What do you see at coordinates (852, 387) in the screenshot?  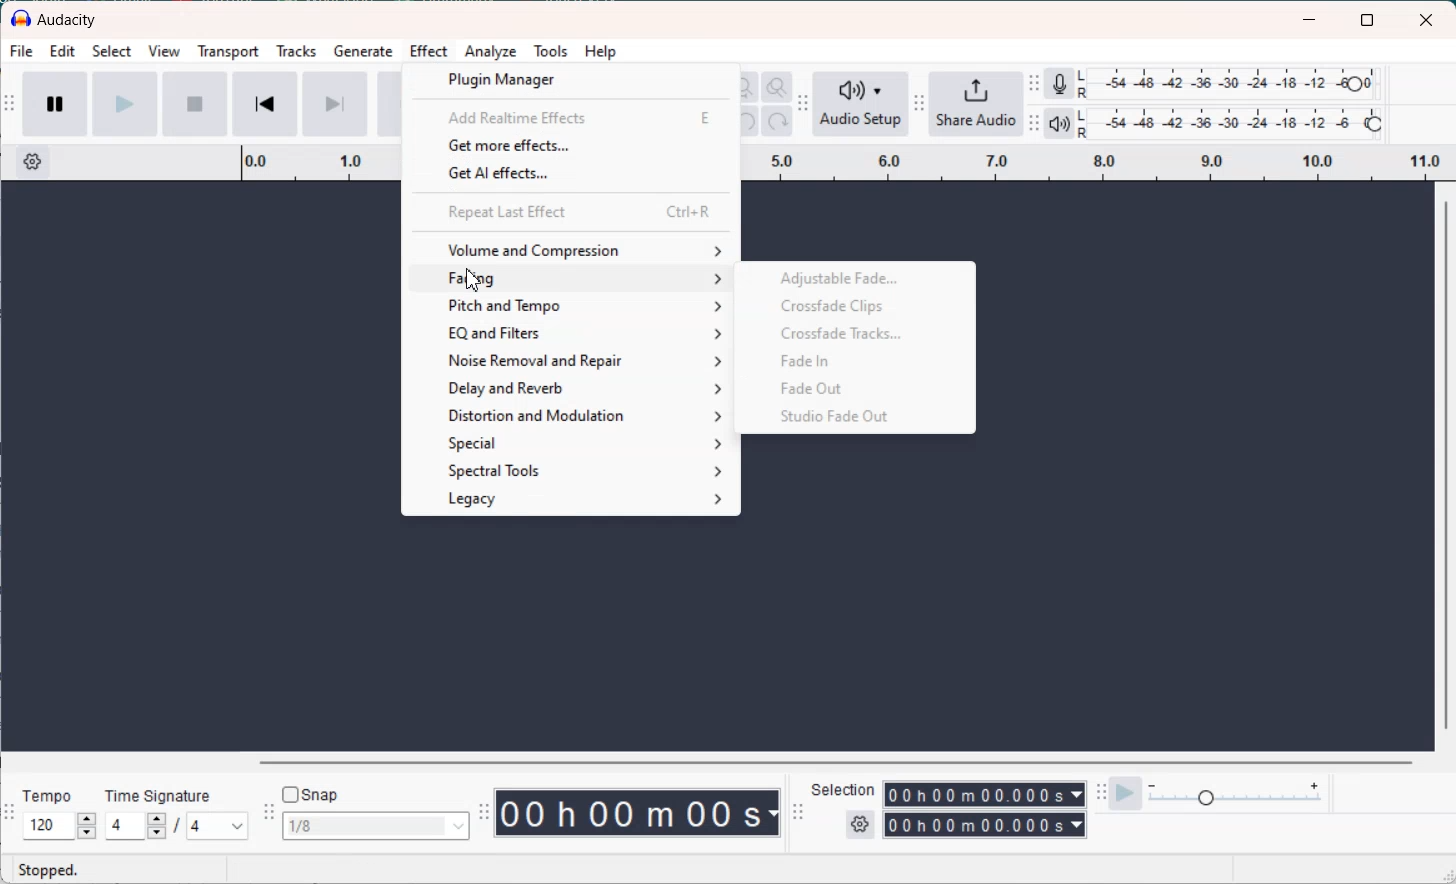 I see `Fade Out` at bounding box center [852, 387].